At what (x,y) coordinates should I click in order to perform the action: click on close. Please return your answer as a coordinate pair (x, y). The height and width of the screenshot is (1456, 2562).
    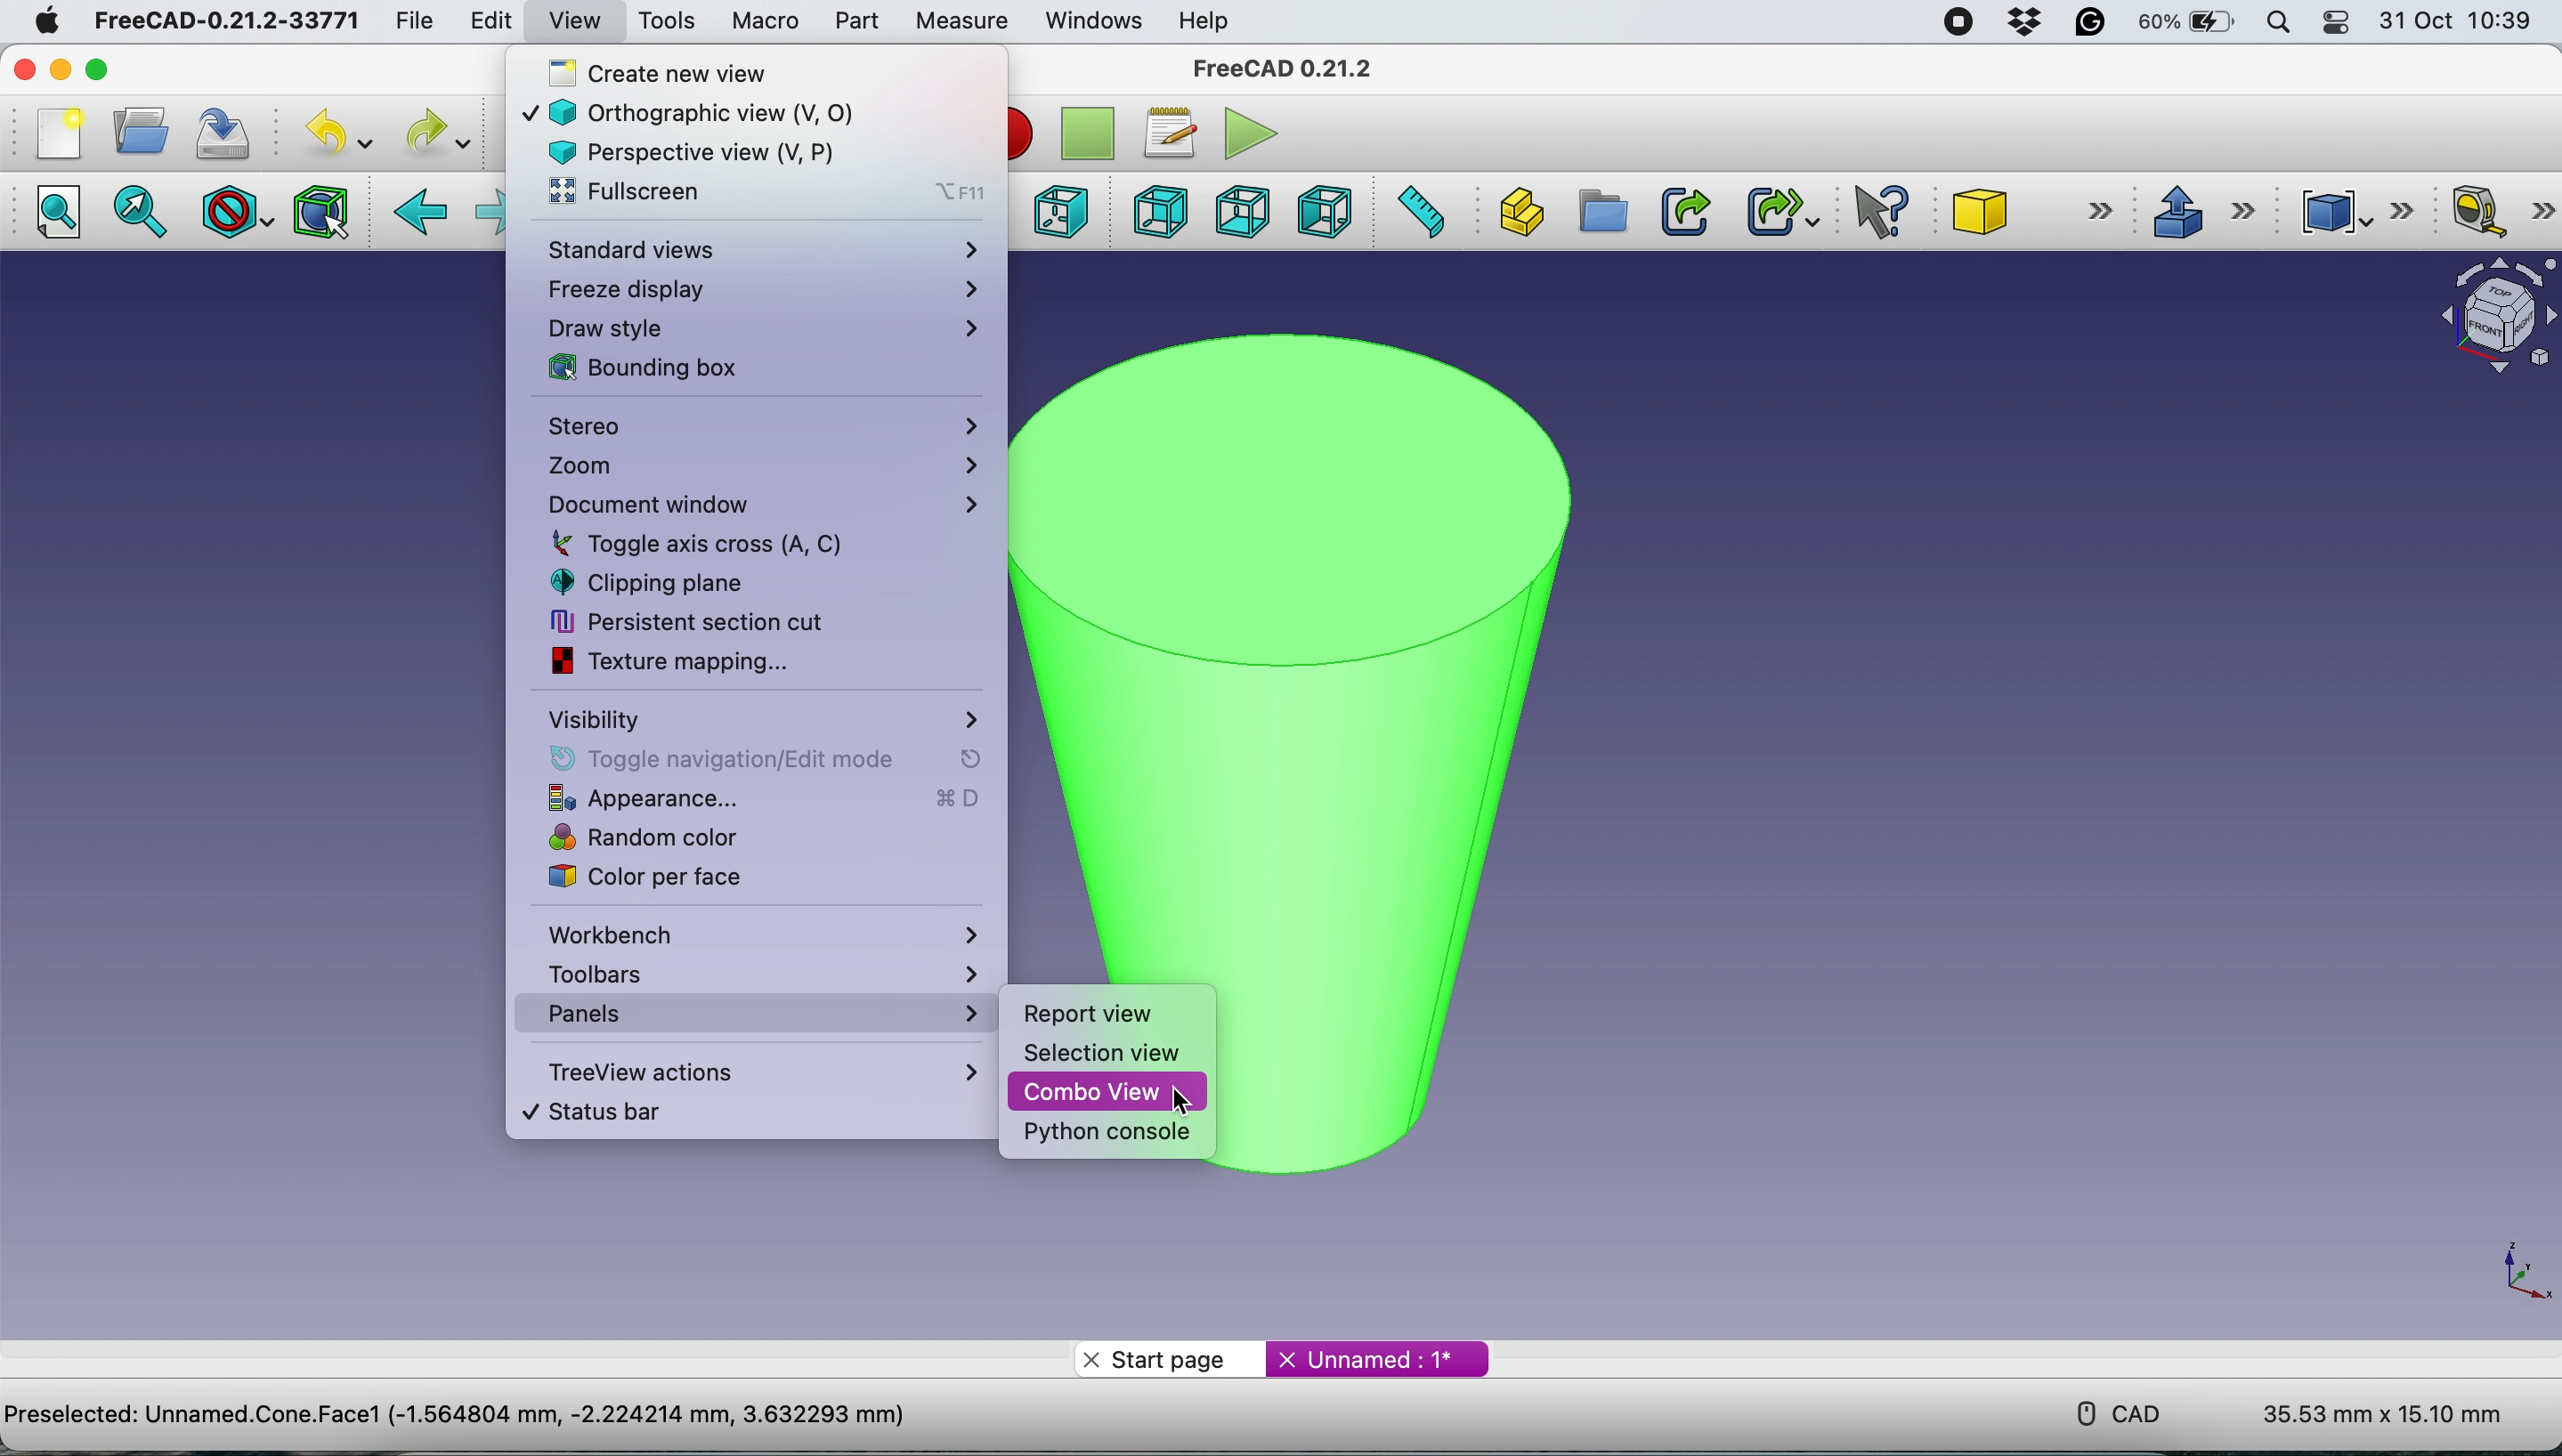
    Looking at the image, I should click on (28, 70).